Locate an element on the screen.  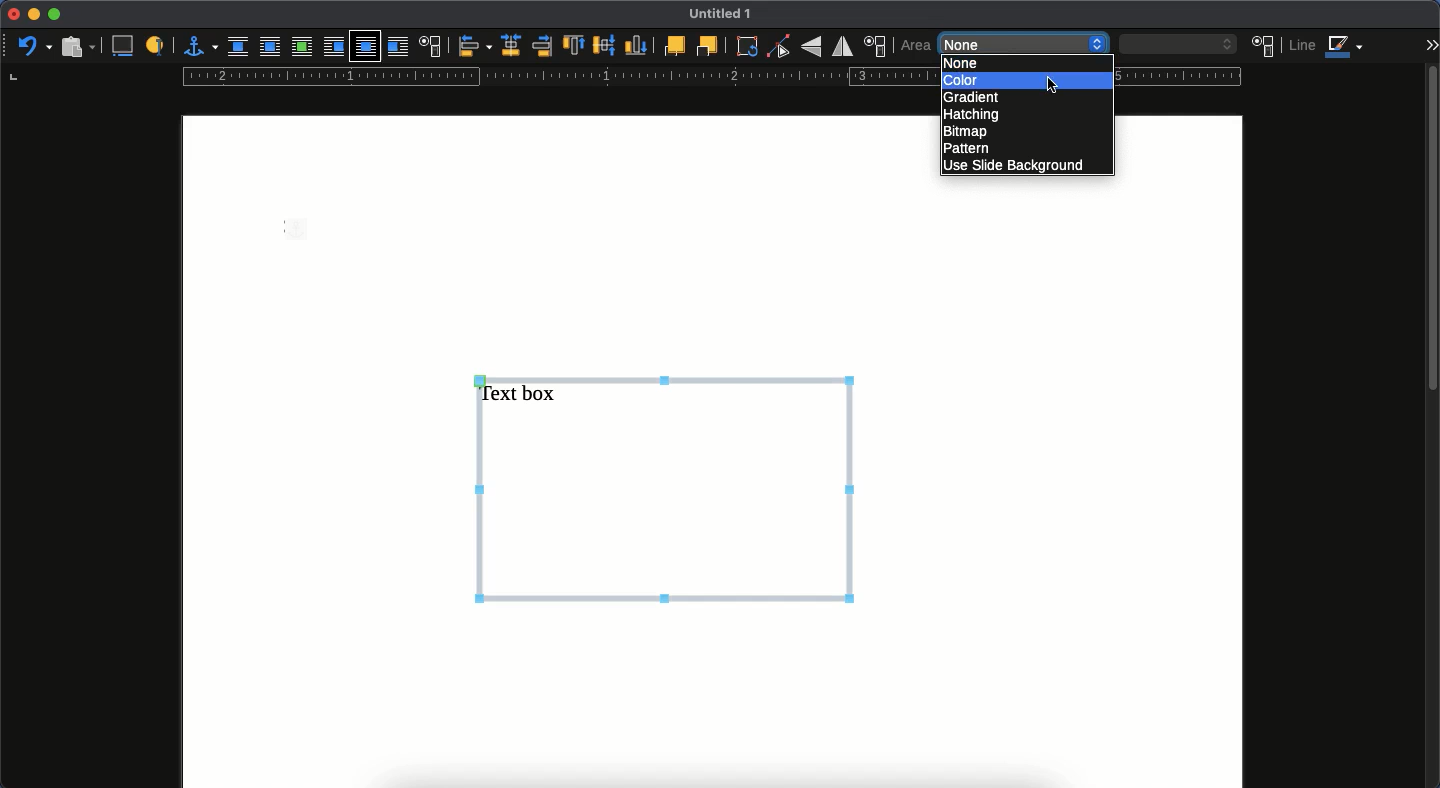
guide is located at coordinates (552, 76).